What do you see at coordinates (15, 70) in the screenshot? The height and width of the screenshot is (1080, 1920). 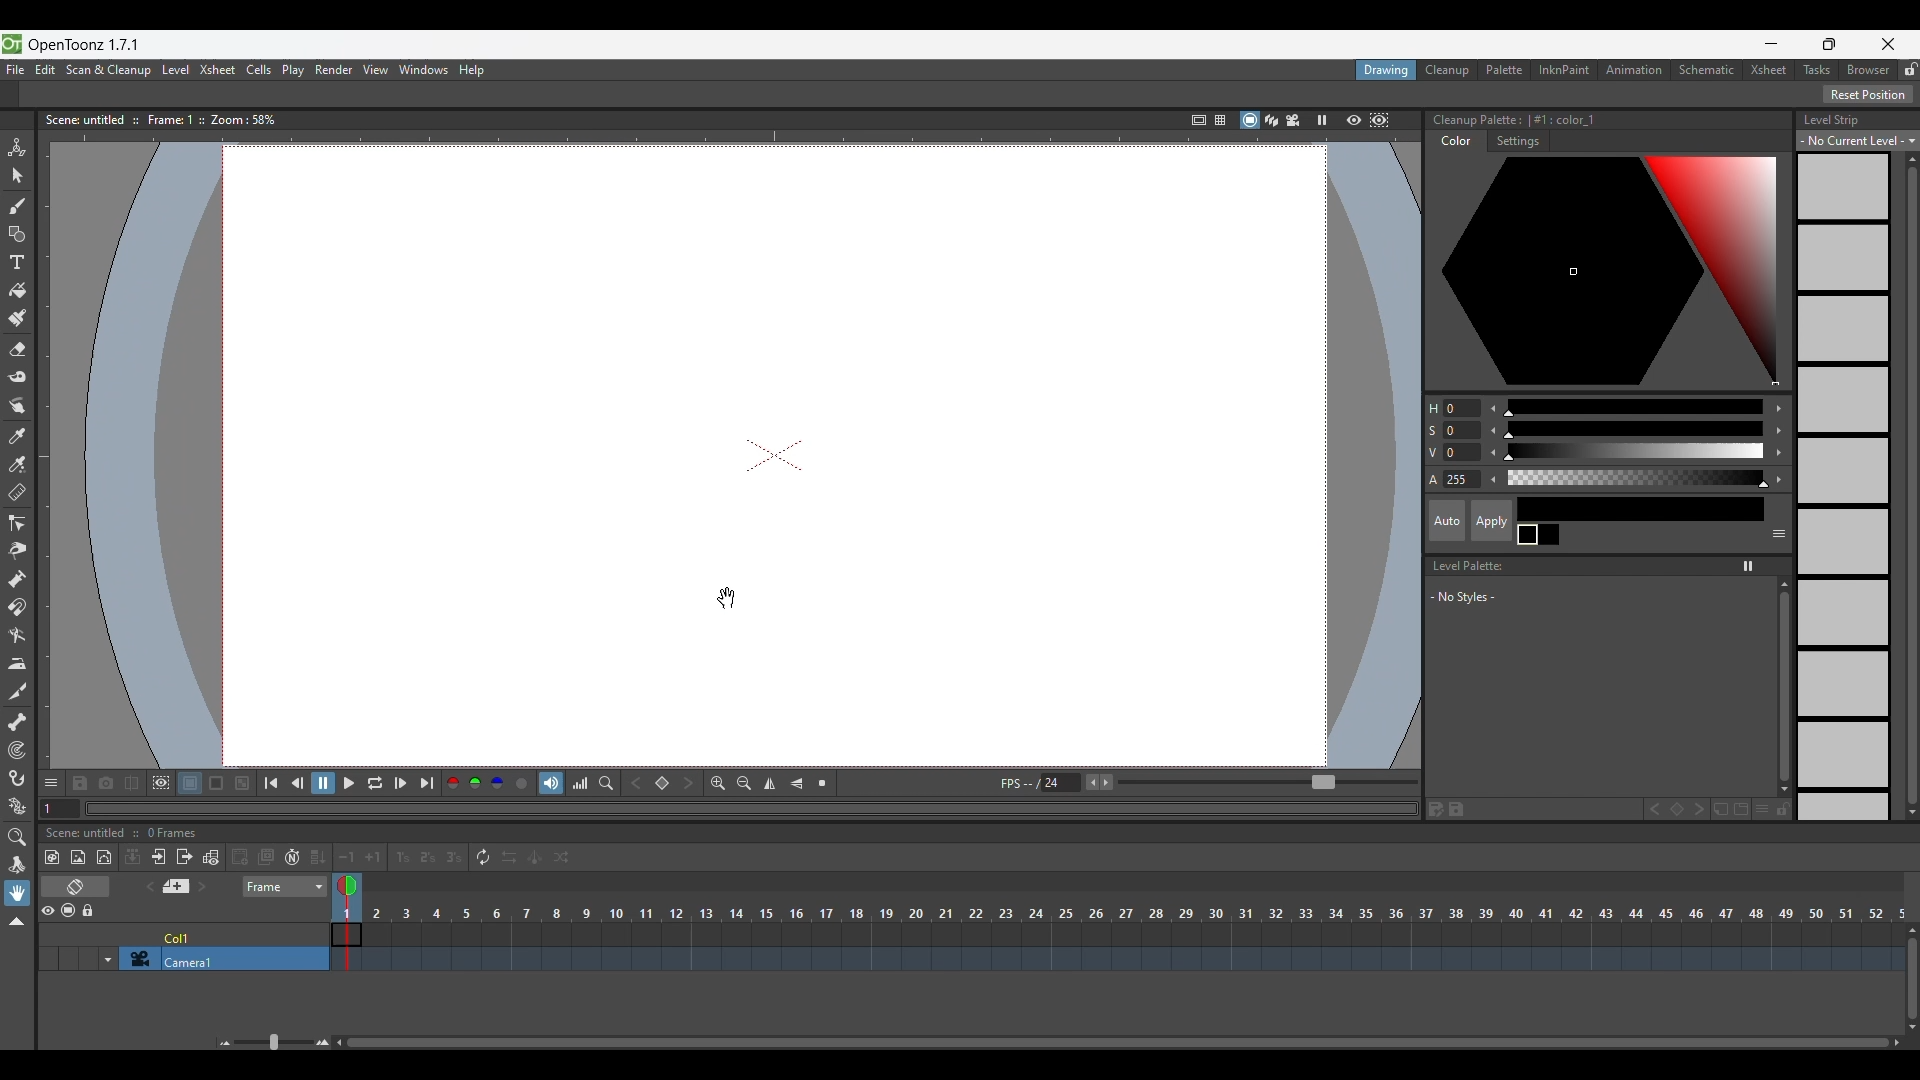 I see `File` at bounding box center [15, 70].